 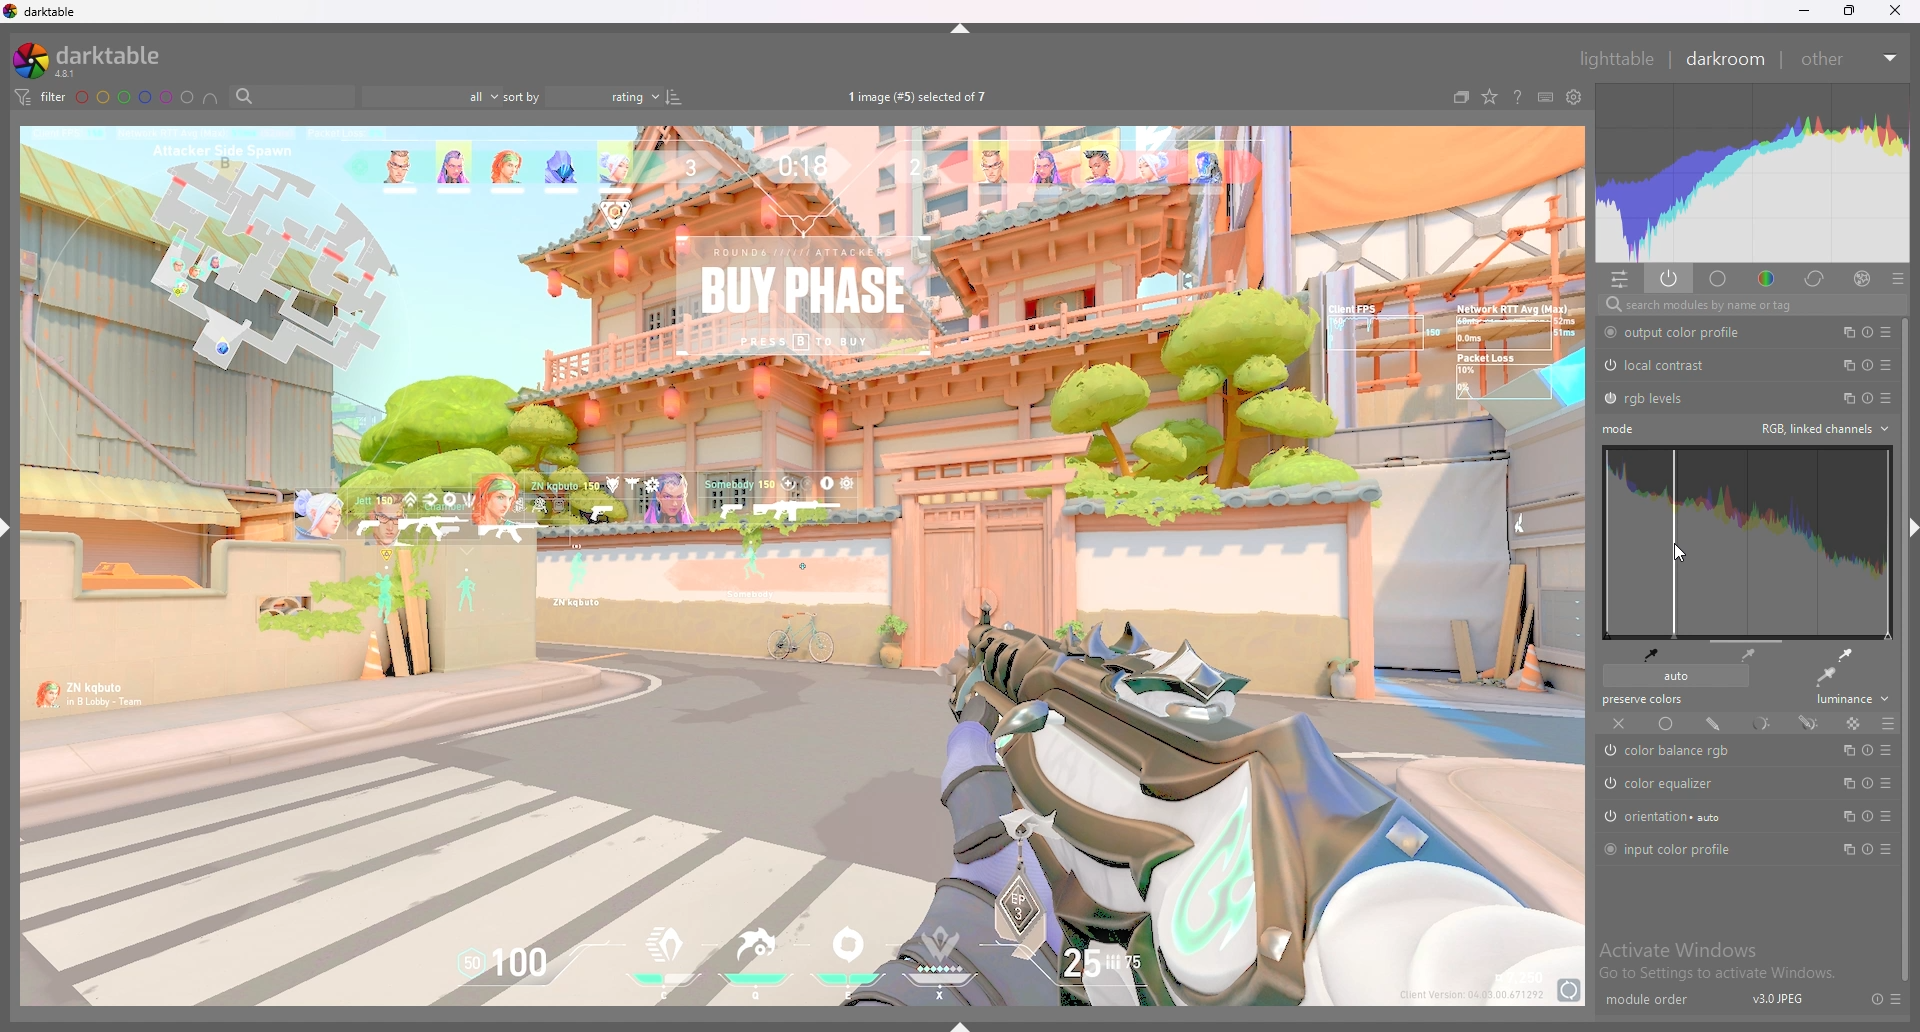 What do you see at coordinates (1805, 11) in the screenshot?
I see `minimize` at bounding box center [1805, 11].